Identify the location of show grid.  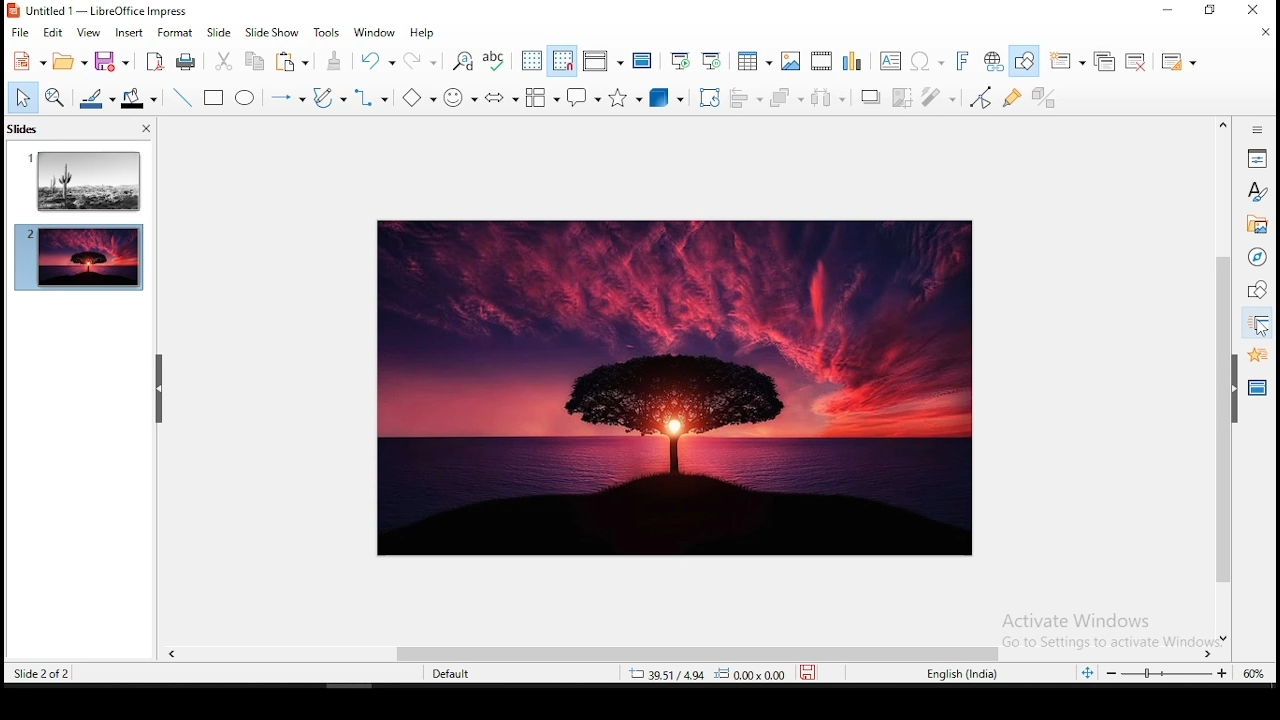
(533, 61).